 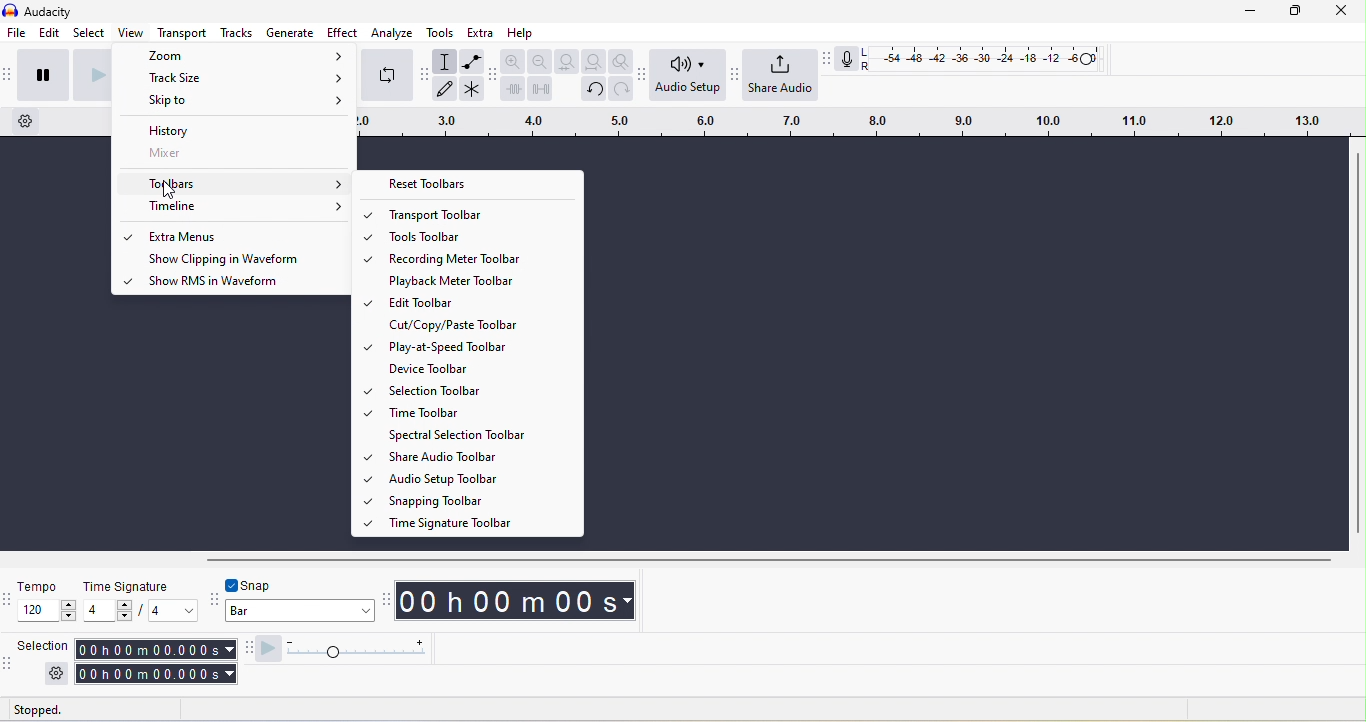 What do you see at coordinates (846, 58) in the screenshot?
I see `recording meter` at bounding box center [846, 58].